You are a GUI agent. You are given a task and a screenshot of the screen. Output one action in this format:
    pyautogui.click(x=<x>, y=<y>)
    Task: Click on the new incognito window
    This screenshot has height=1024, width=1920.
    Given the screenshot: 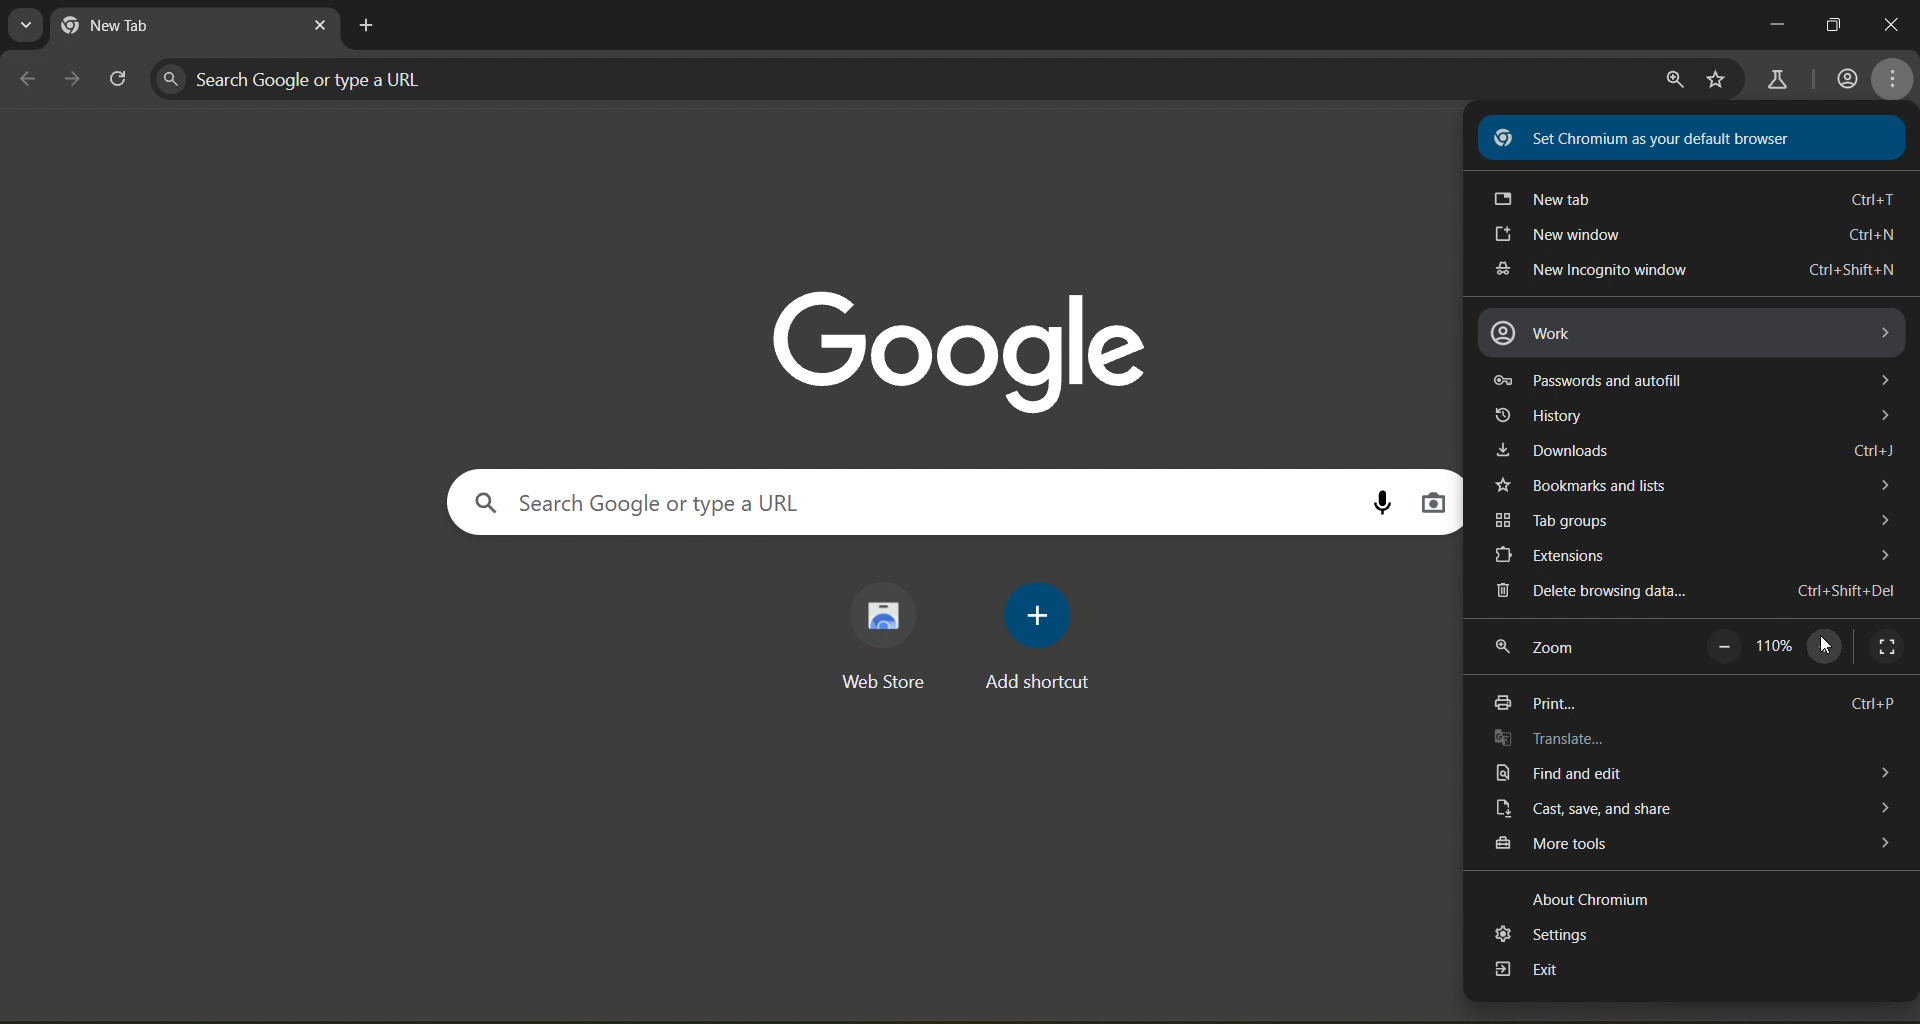 What is the action you would take?
    pyautogui.click(x=1696, y=271)
    